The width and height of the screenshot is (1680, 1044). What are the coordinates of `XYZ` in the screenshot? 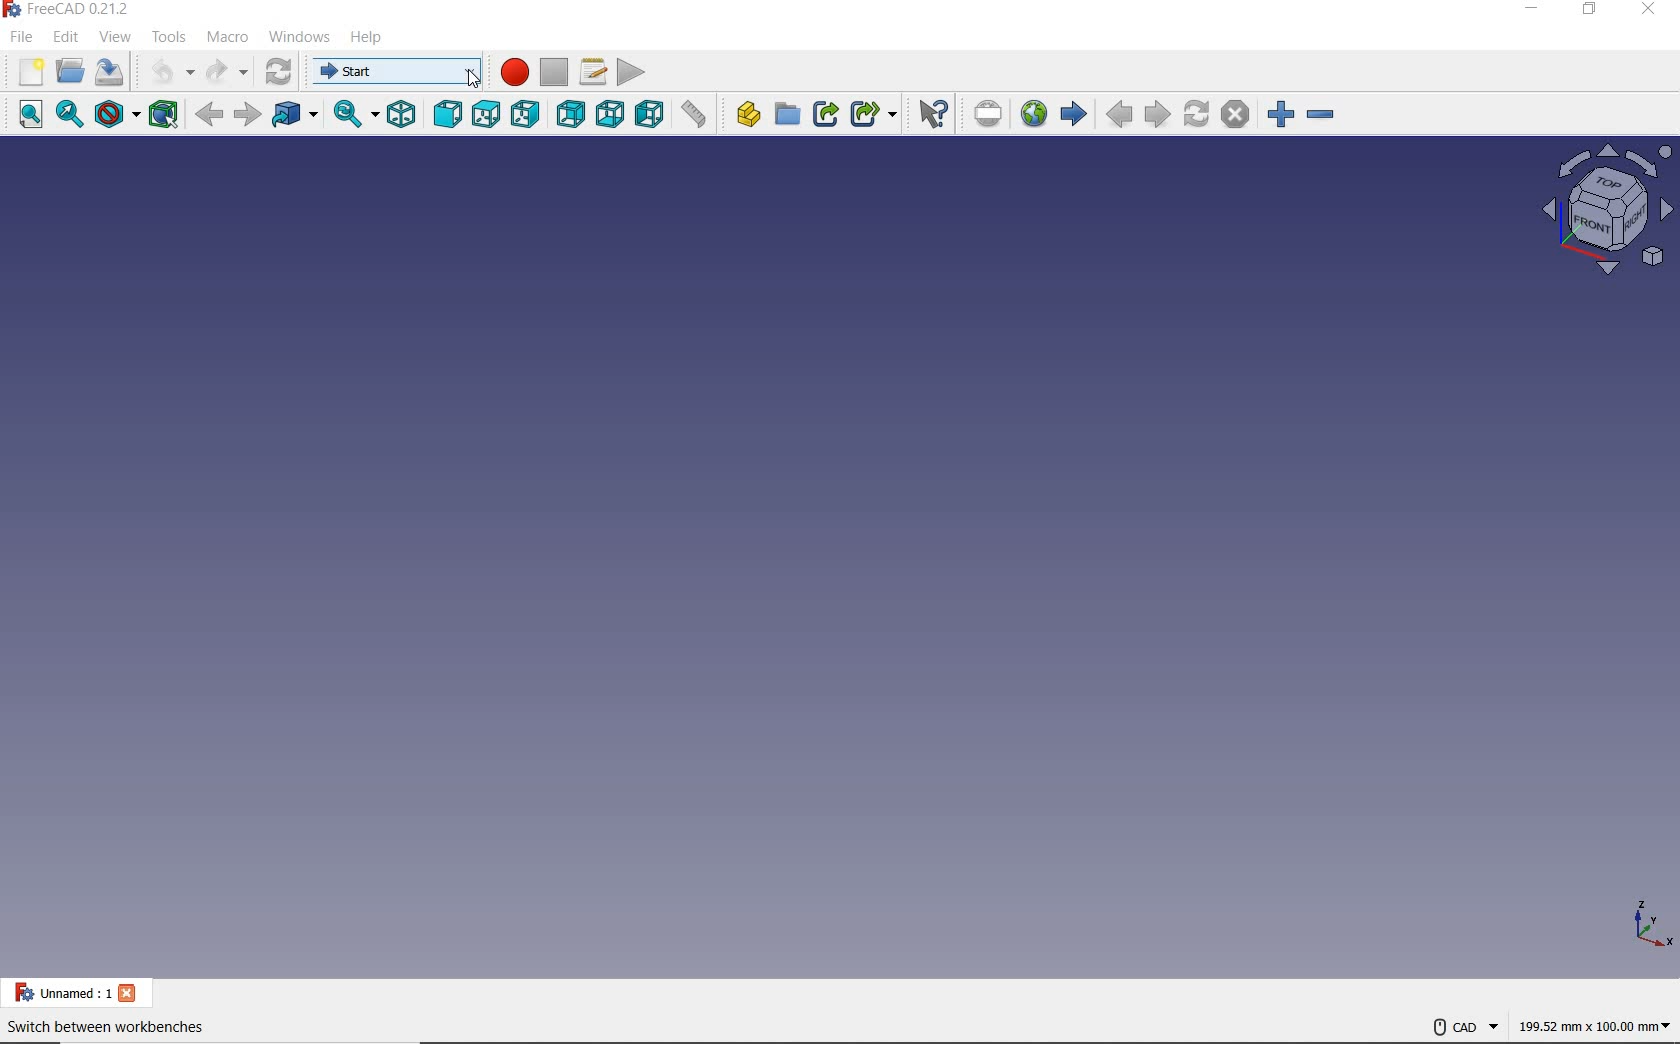 It's located at (1652, 927).